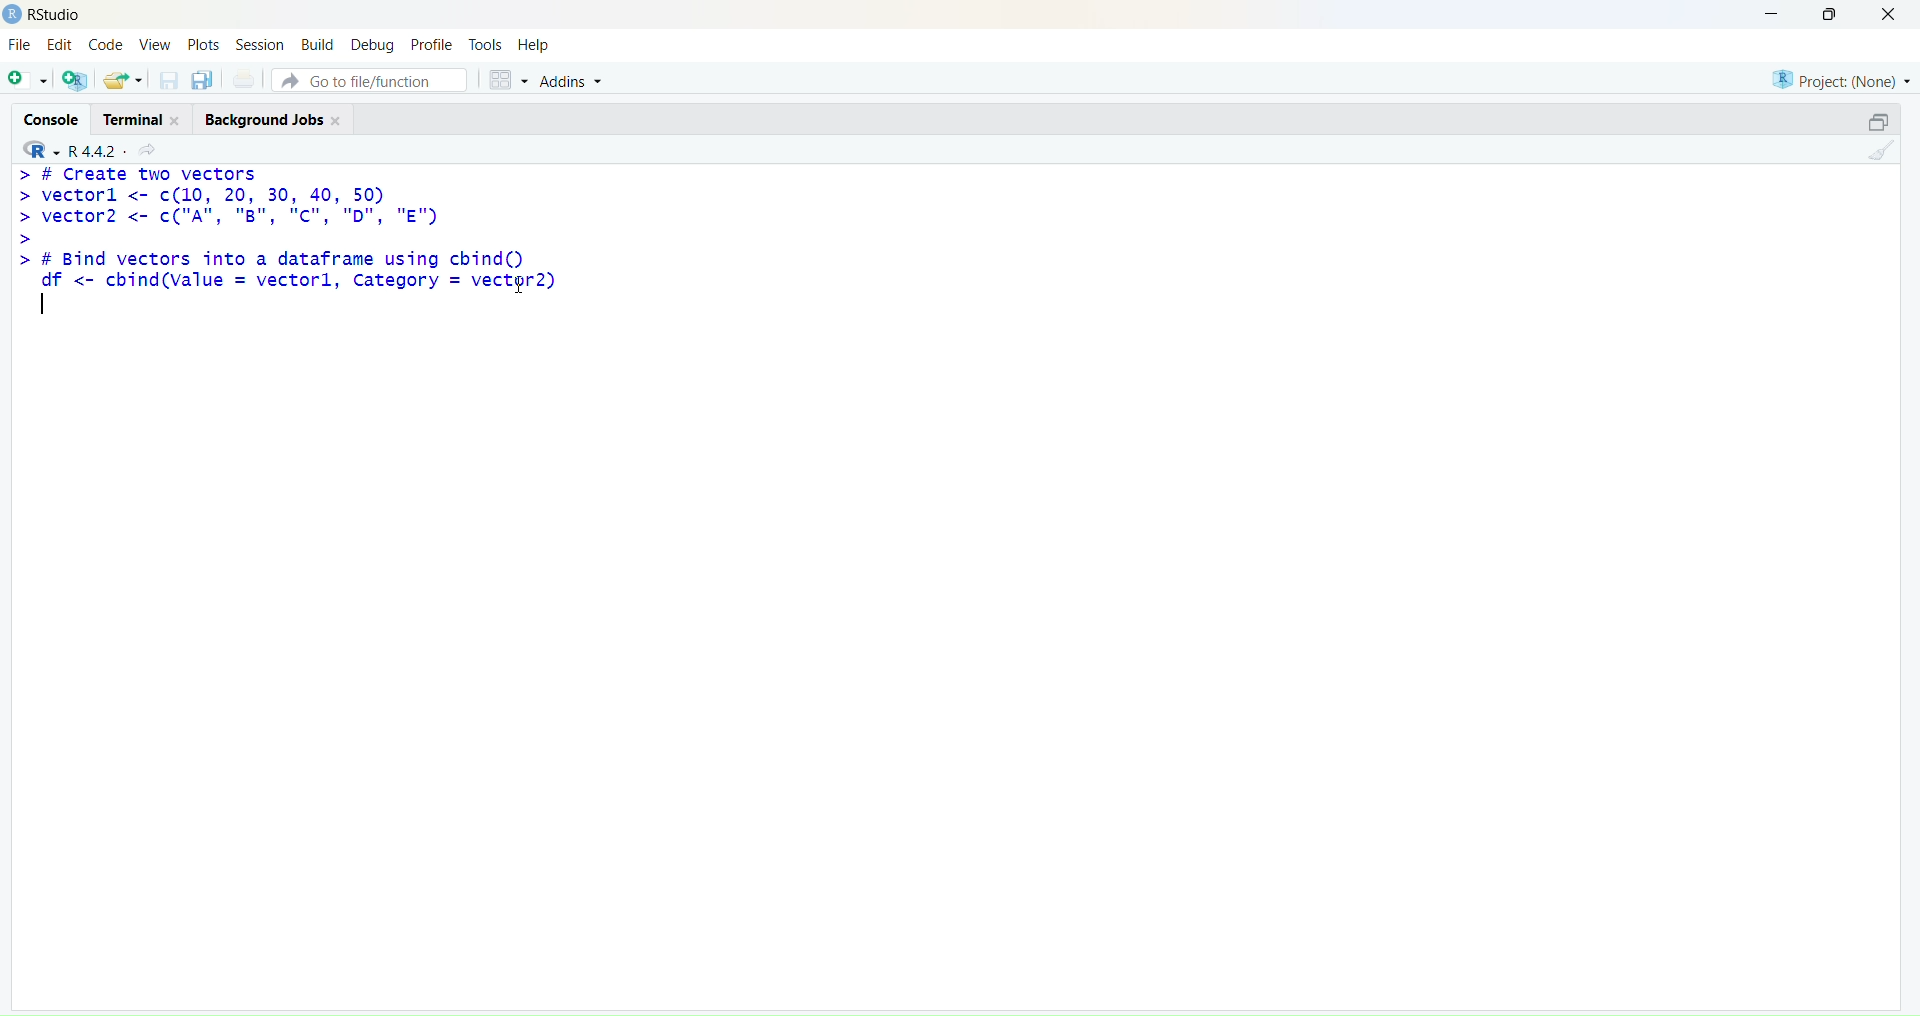 This screenshot has height=1016, width=1920. I want to click on workspace panes, so click(507, 81).